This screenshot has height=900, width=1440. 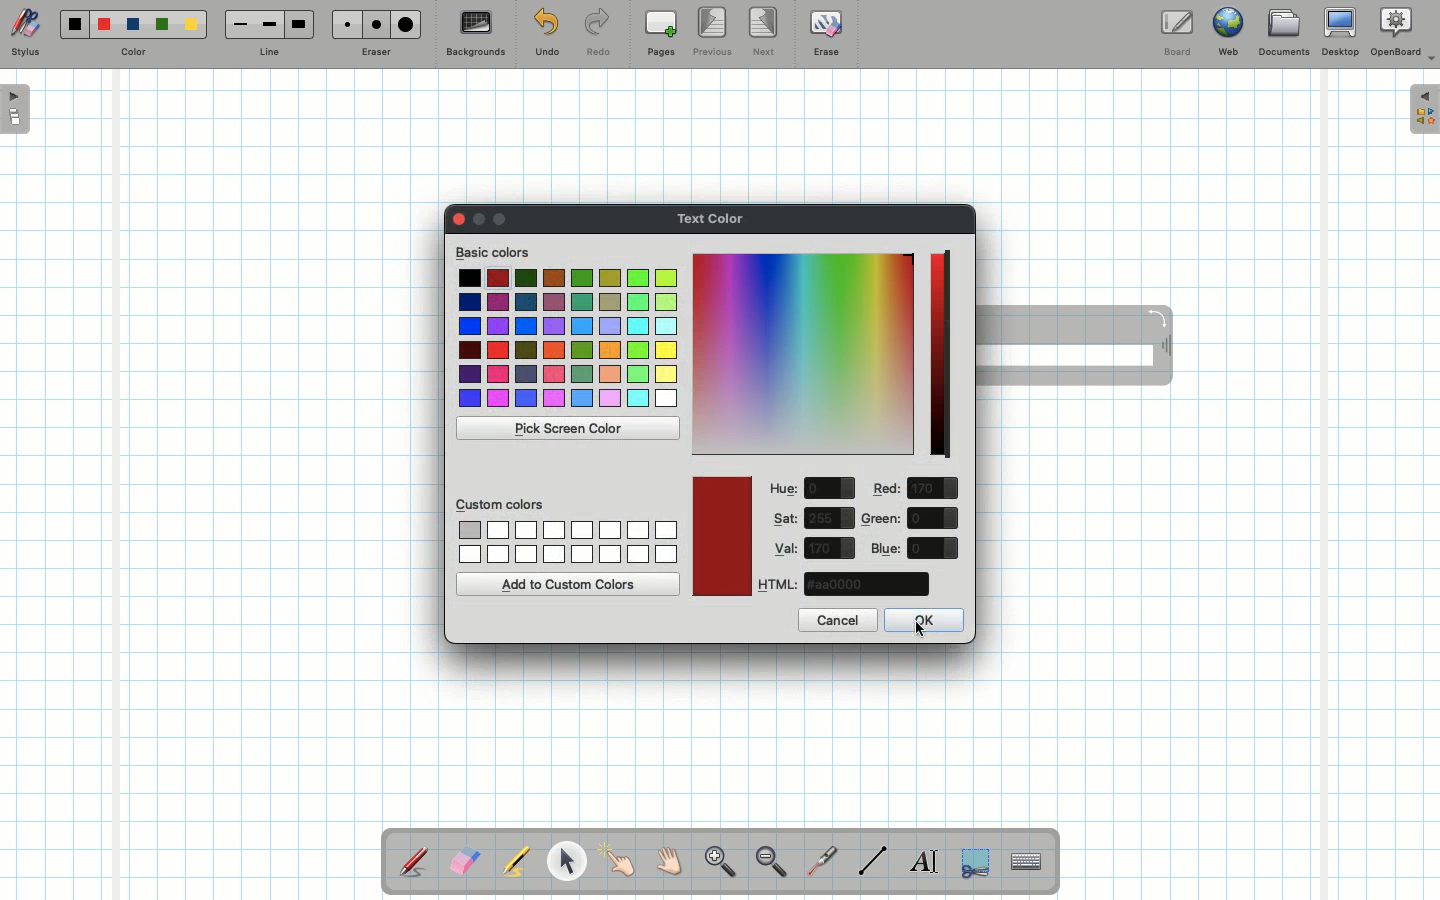 What do you see at coordinates (865, 584) in the screenshot?
I see `color code` at bounding box center [865, 584].